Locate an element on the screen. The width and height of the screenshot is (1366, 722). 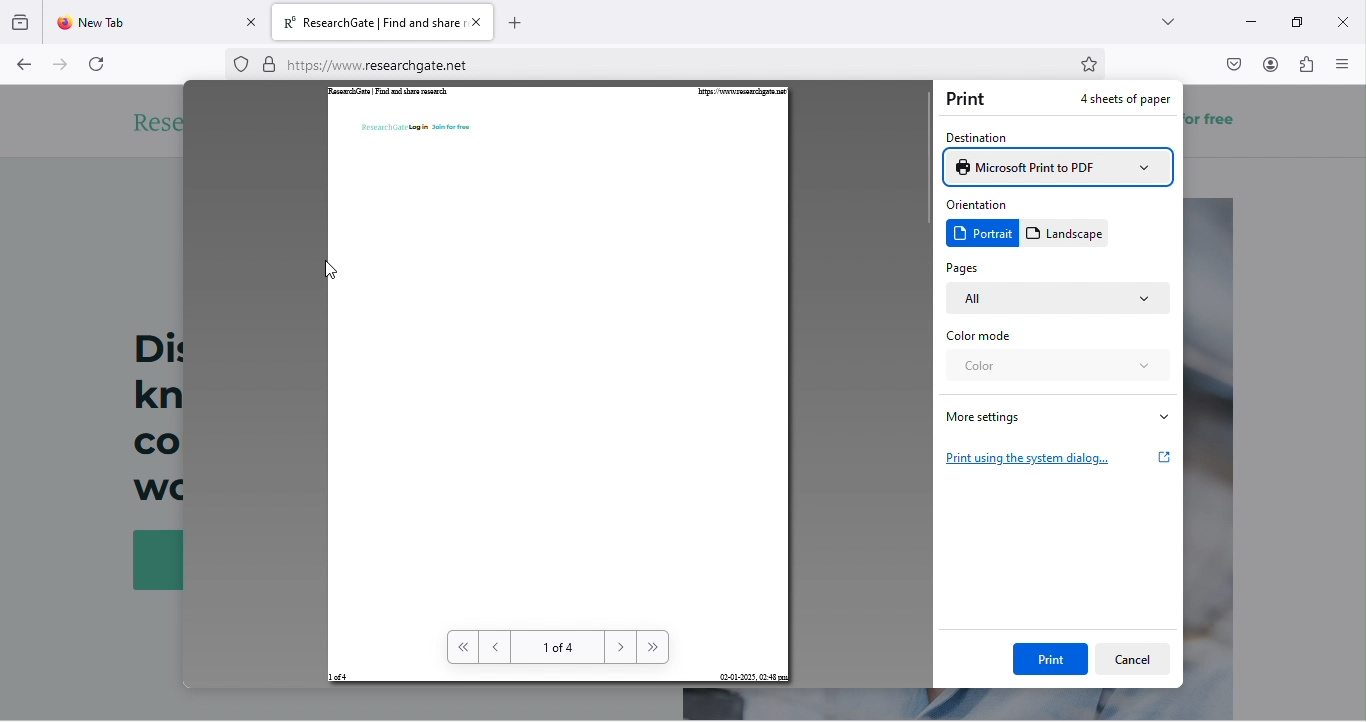
extension is located at coordinates (1308, 67).